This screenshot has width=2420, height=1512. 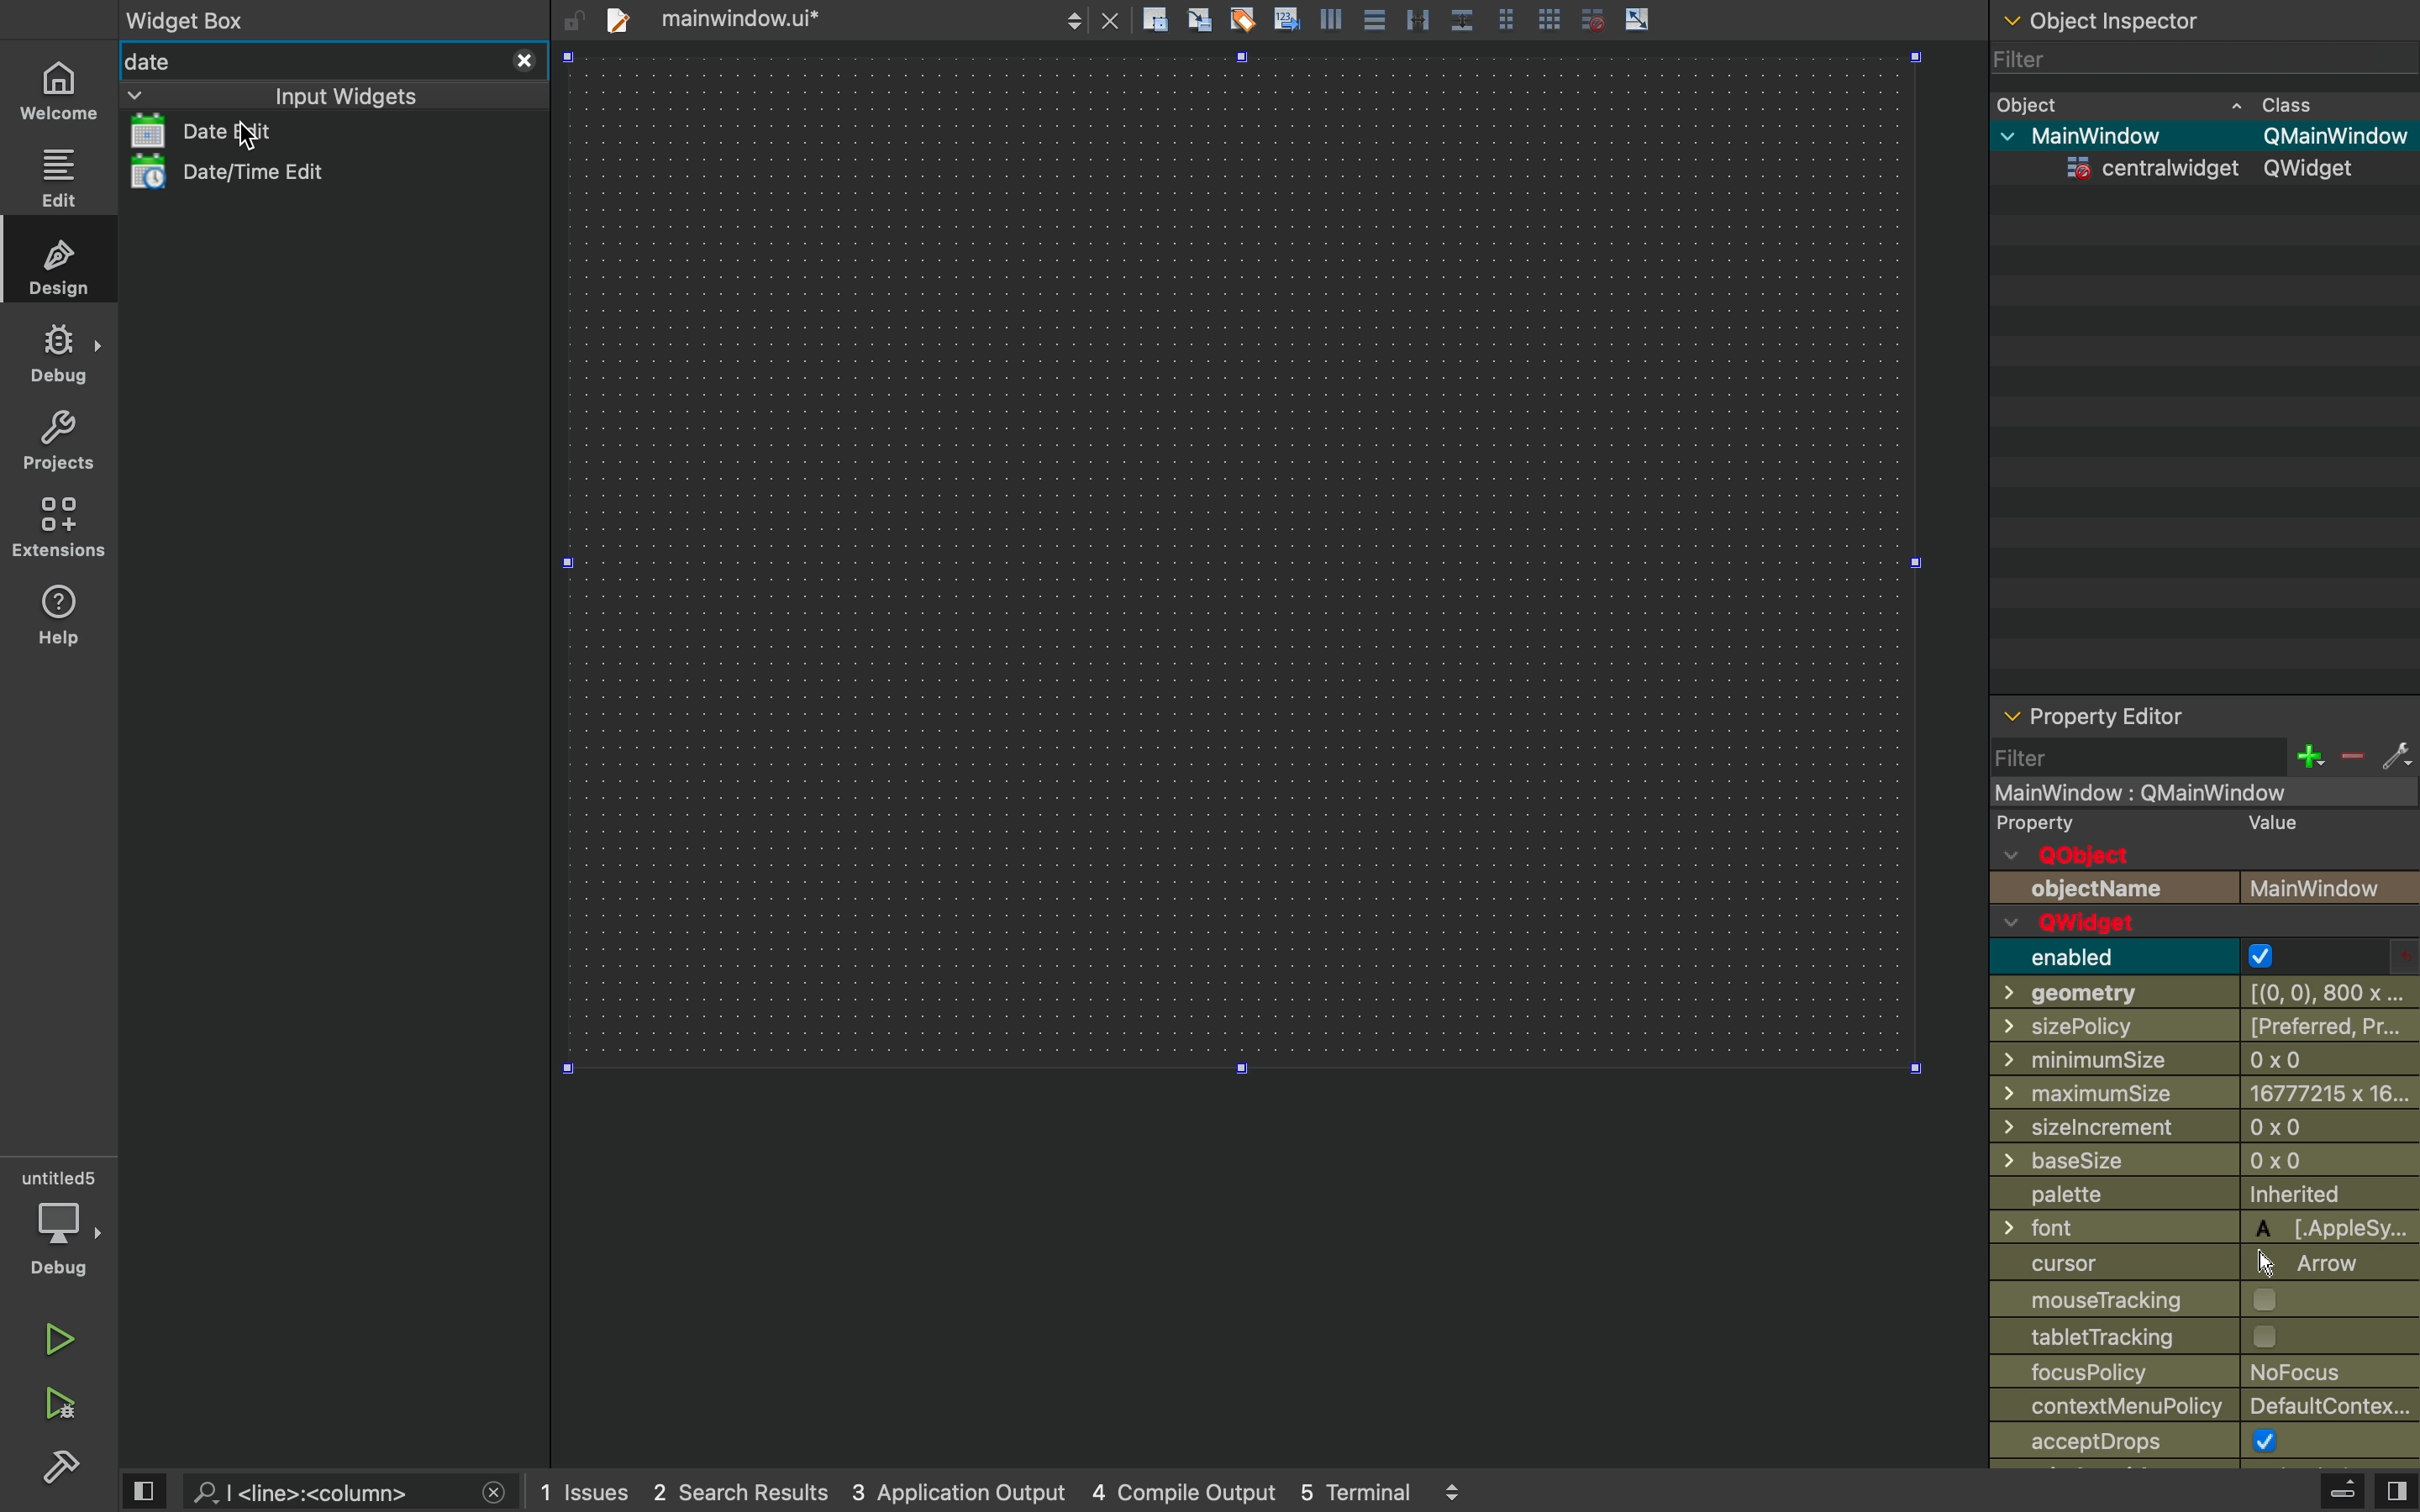 I want to click on align left, so click(x=1329, y=17).